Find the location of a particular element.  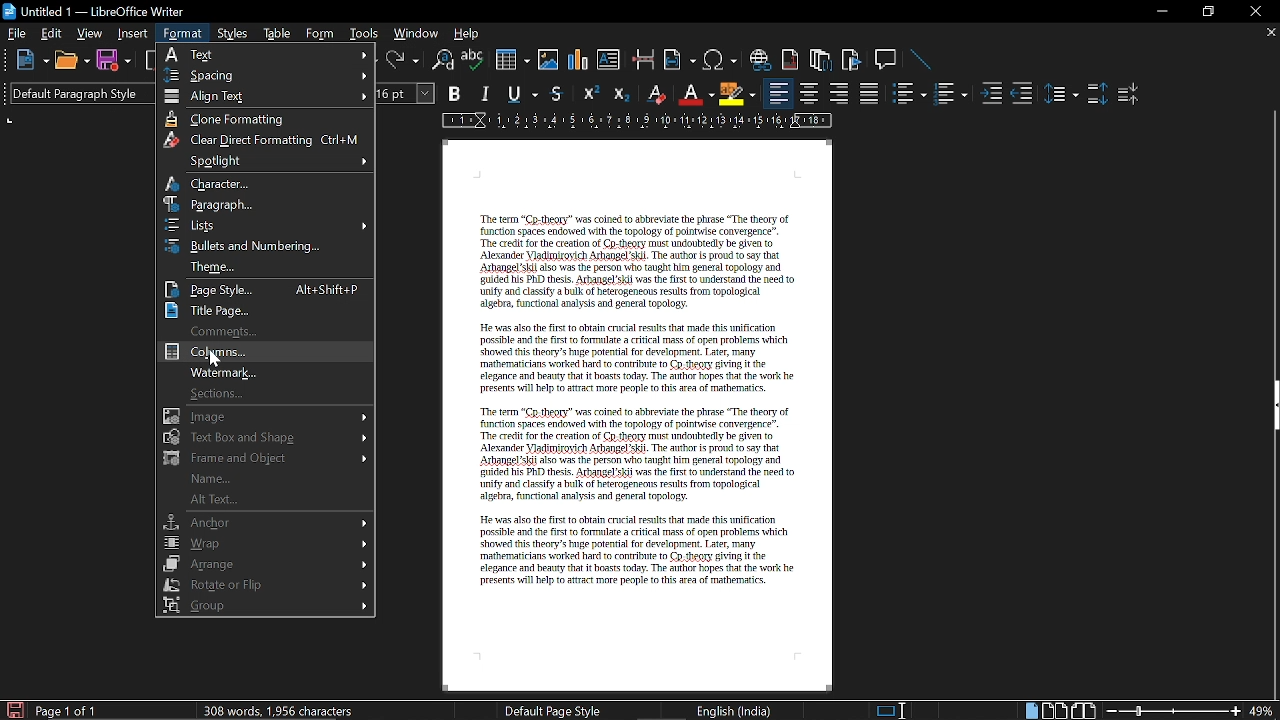

Insert is located at coordinates (134, 34).